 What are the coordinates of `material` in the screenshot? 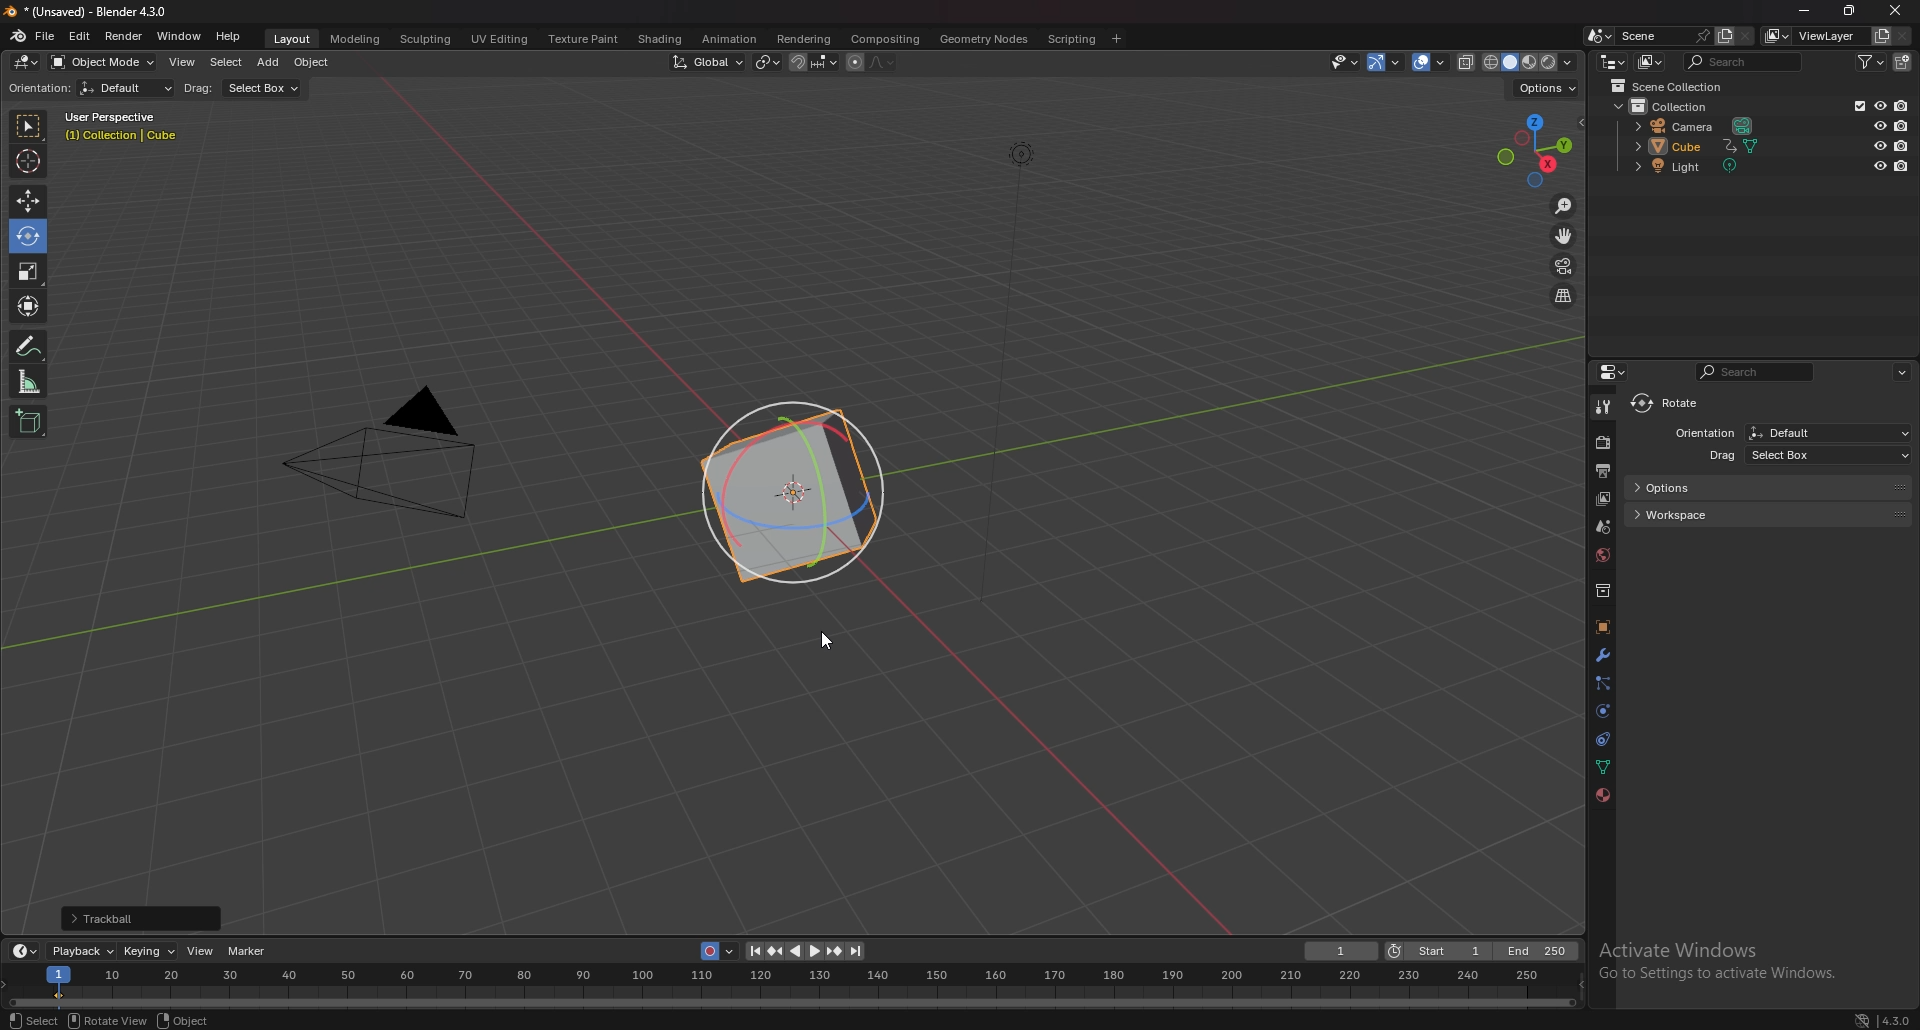 It's located at (1602, 795).